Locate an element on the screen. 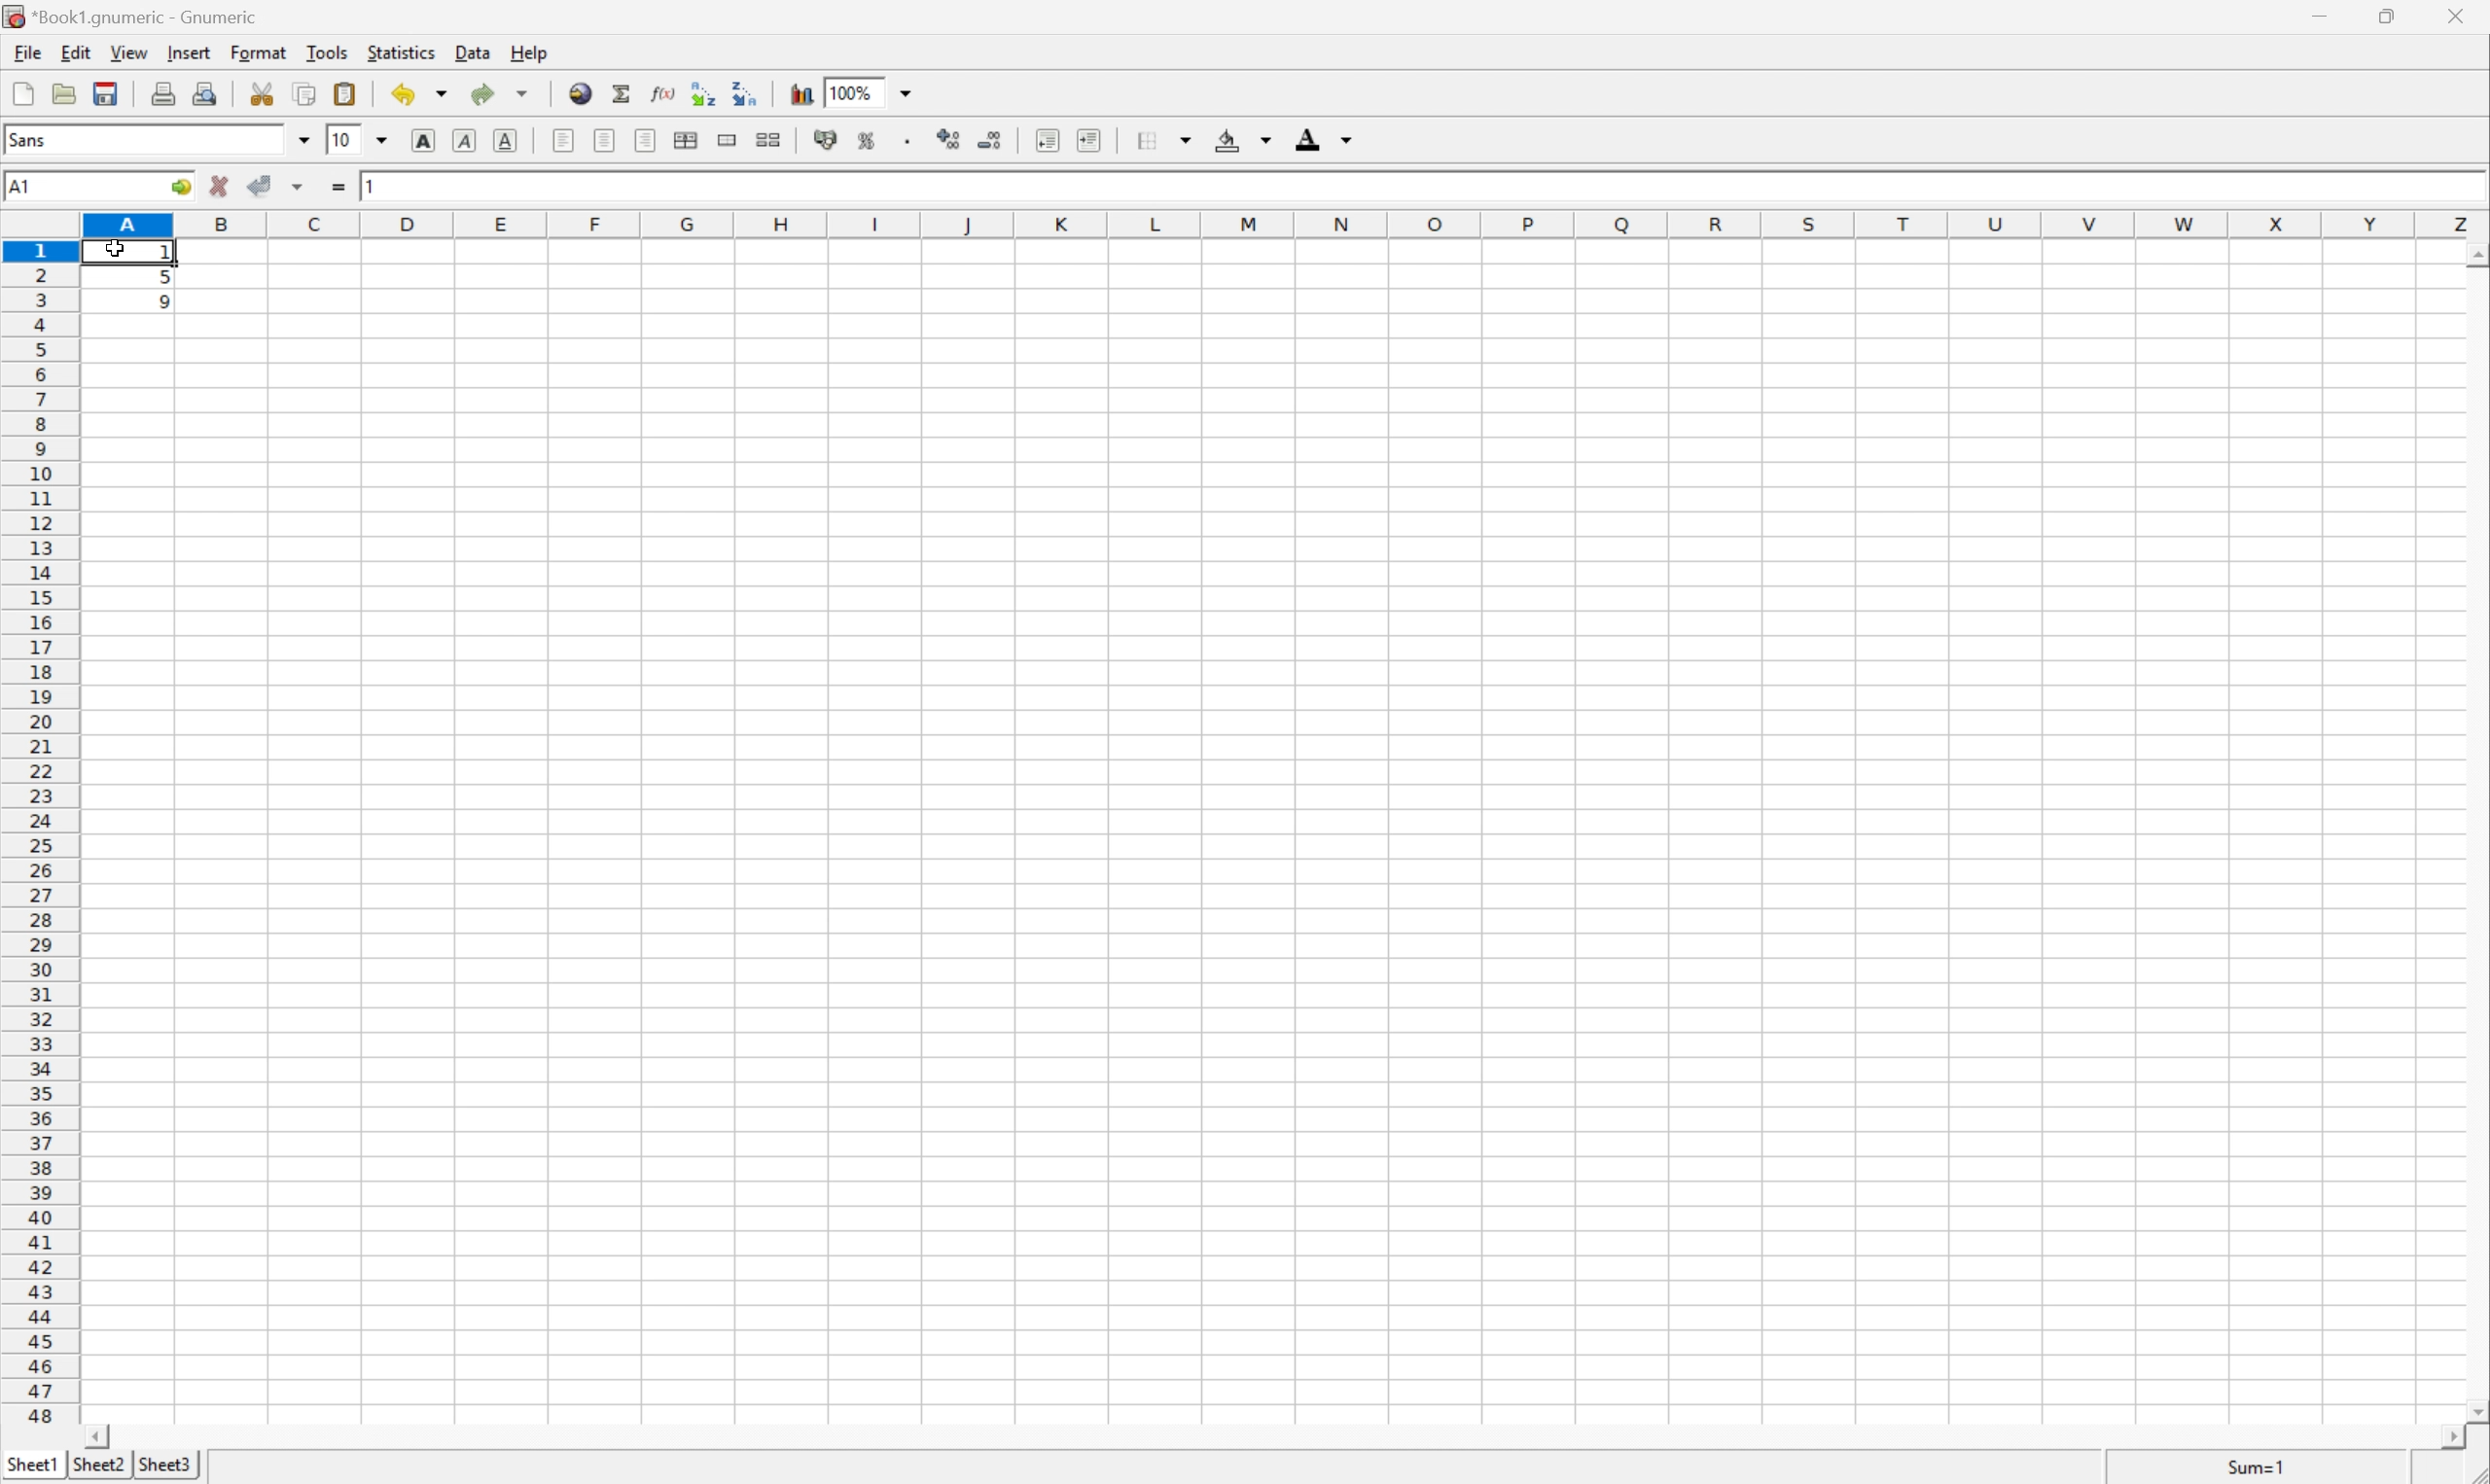 The image size is (2490, 1484). restore down is located at coordinates (2389, 16).